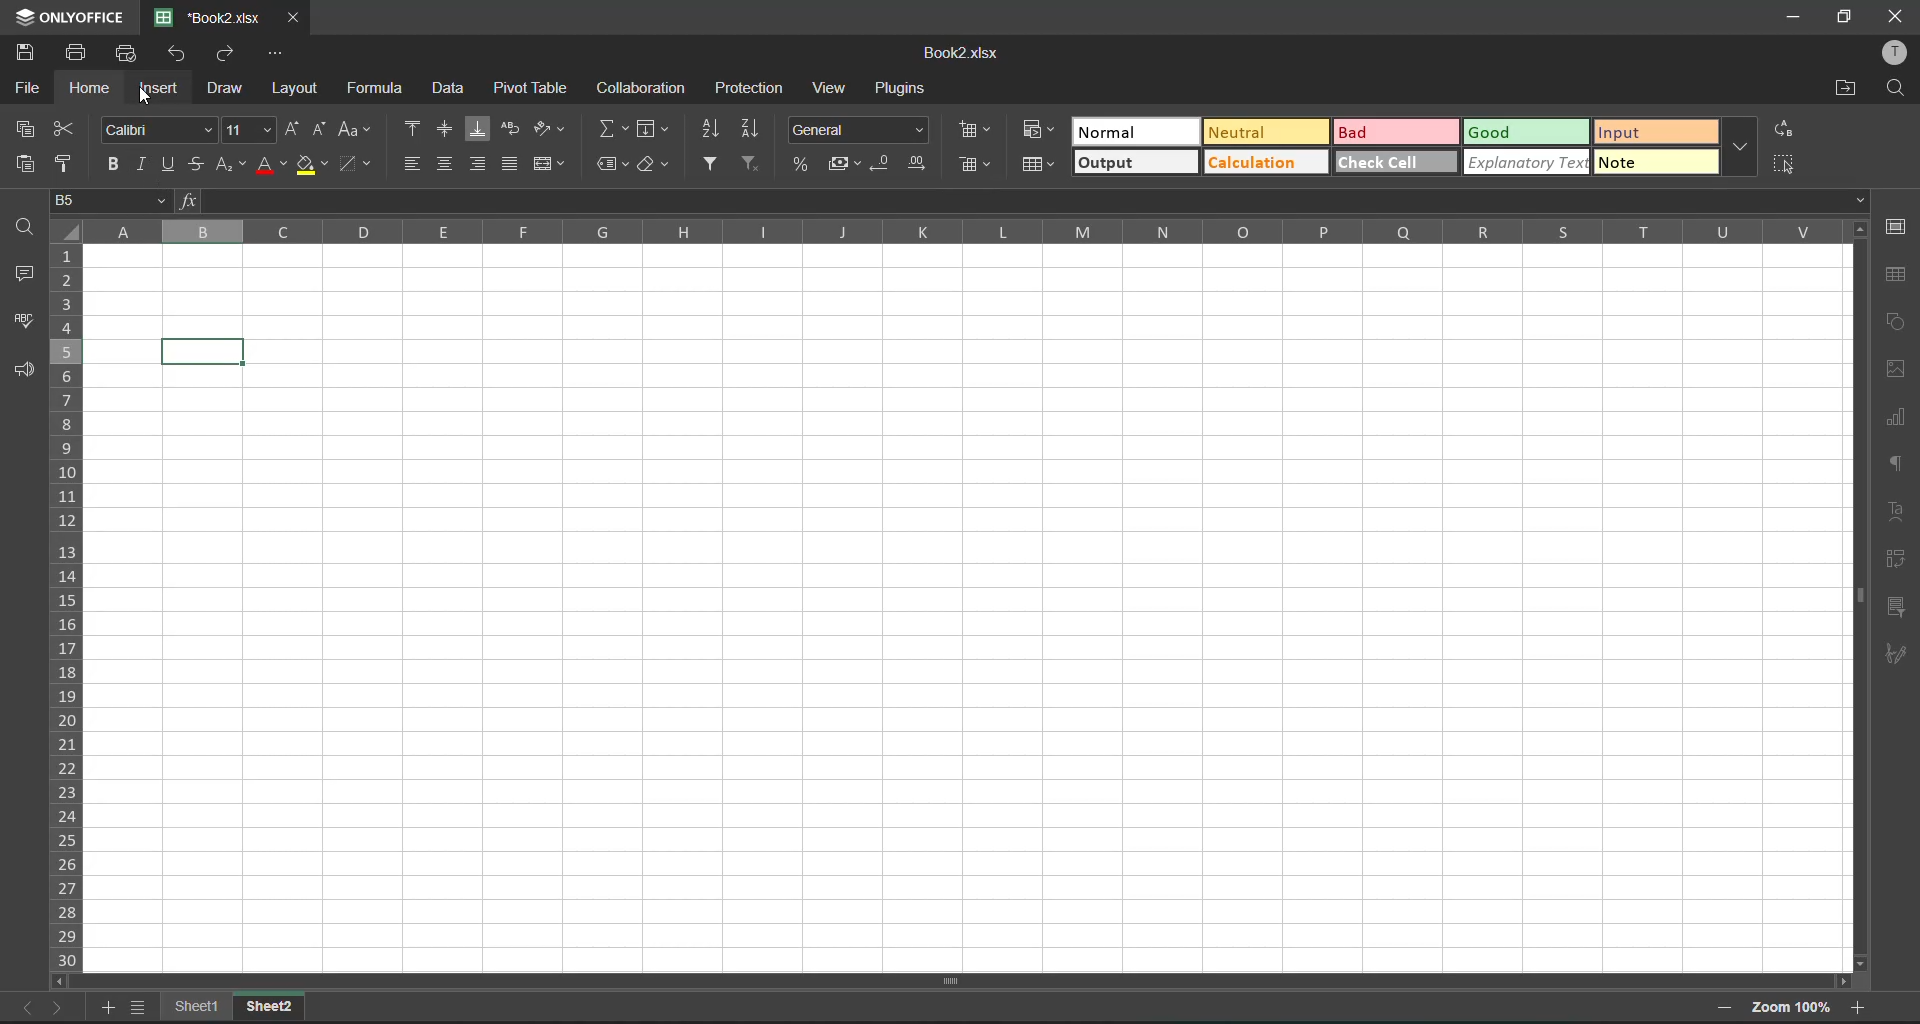 The image size is (1920, 1024). I want to click on copy style, so click(72, 162).